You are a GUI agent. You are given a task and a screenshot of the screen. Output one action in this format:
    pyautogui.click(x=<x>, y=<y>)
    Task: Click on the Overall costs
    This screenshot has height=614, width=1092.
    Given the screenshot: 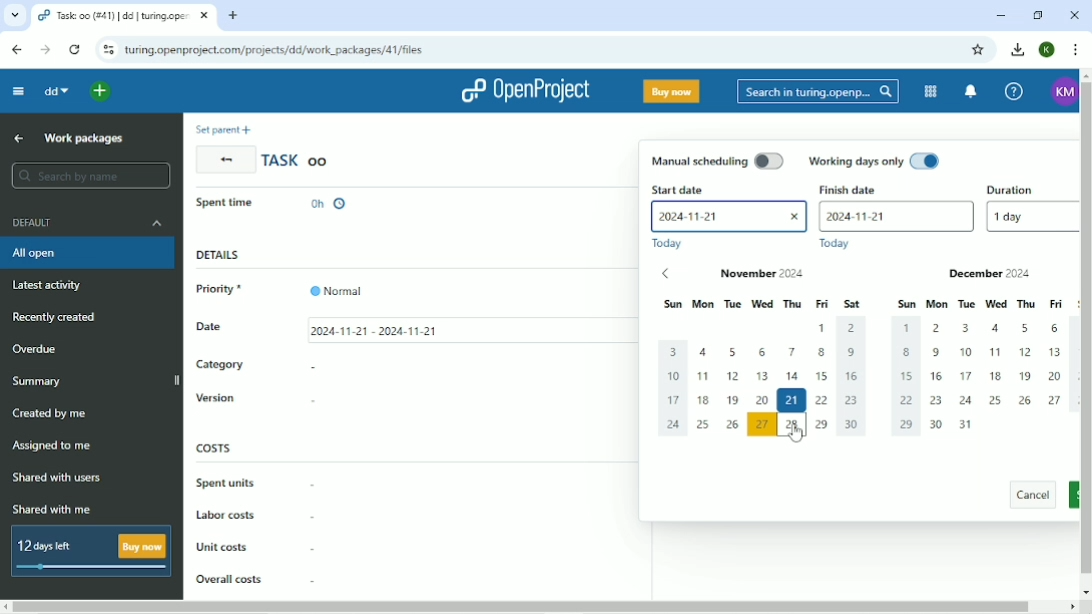 What is the action you would take?
    pyautogui.click(x=228, y=578)
    